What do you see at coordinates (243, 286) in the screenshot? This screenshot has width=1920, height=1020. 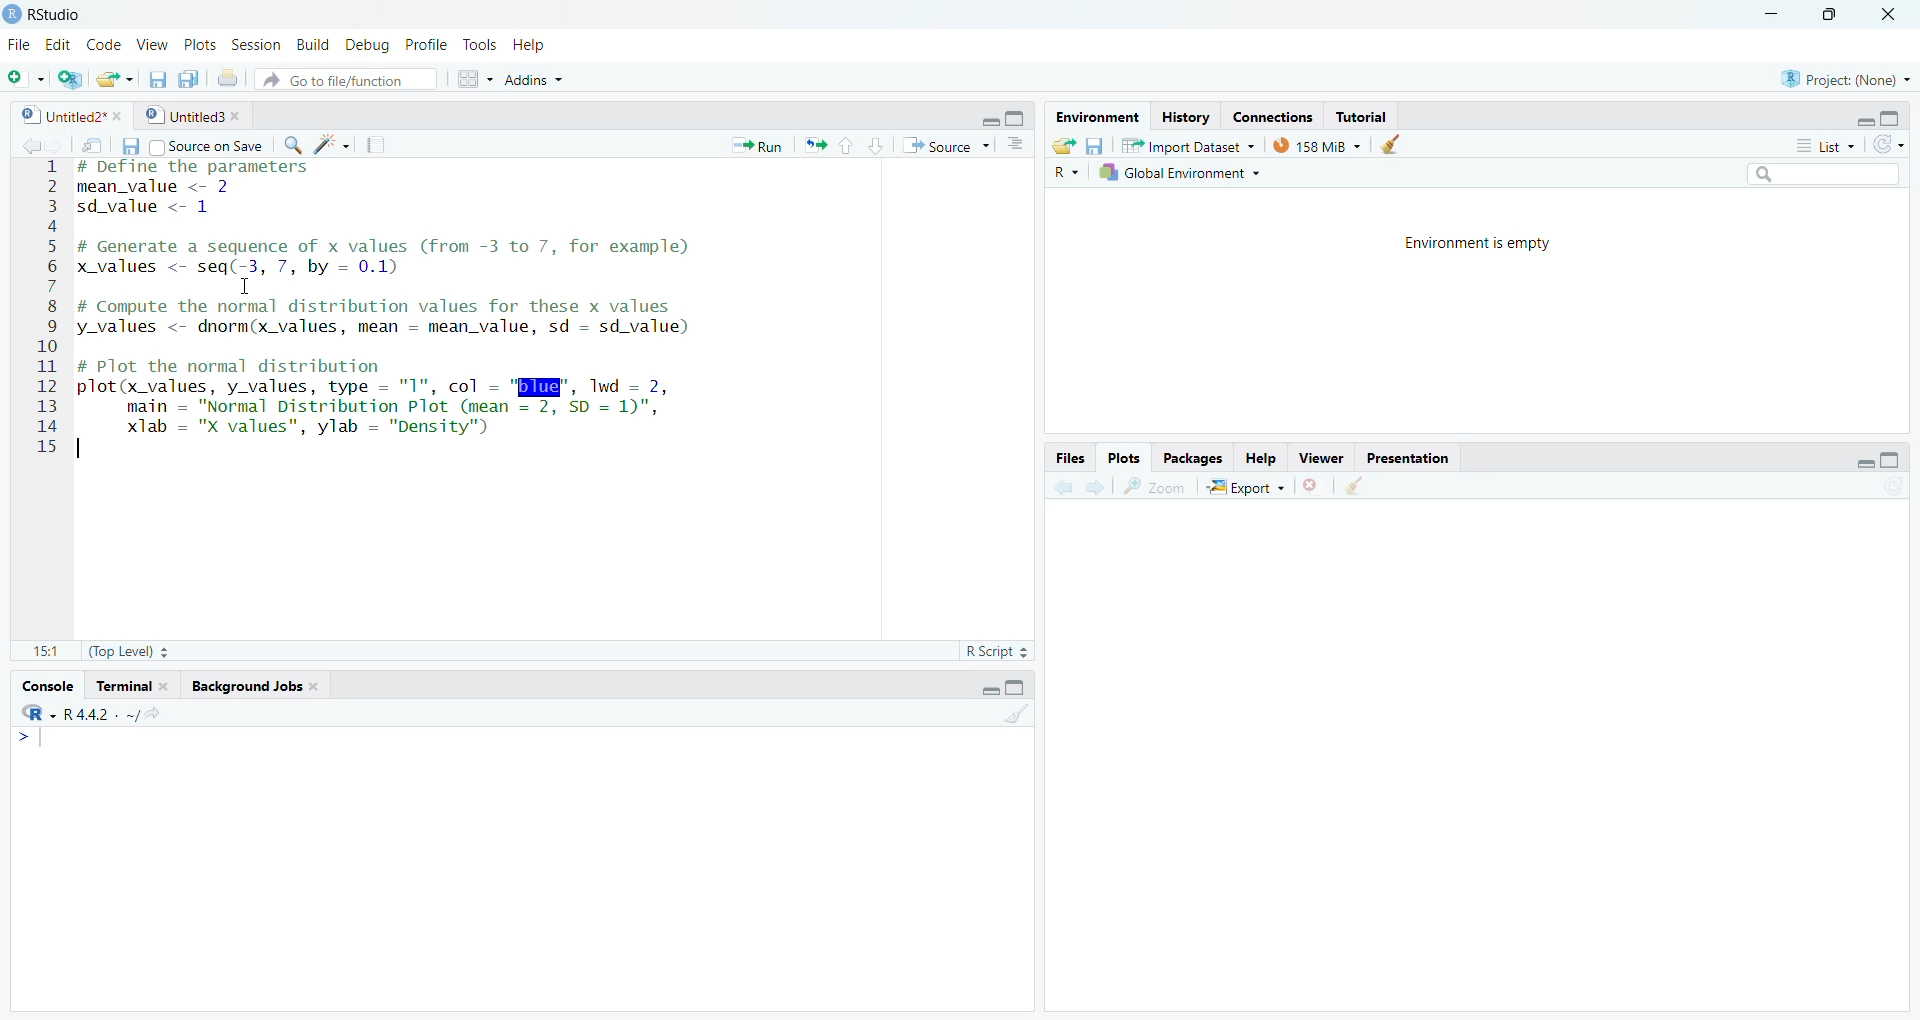 I see `text cursor` at bounding box center [243, 286].